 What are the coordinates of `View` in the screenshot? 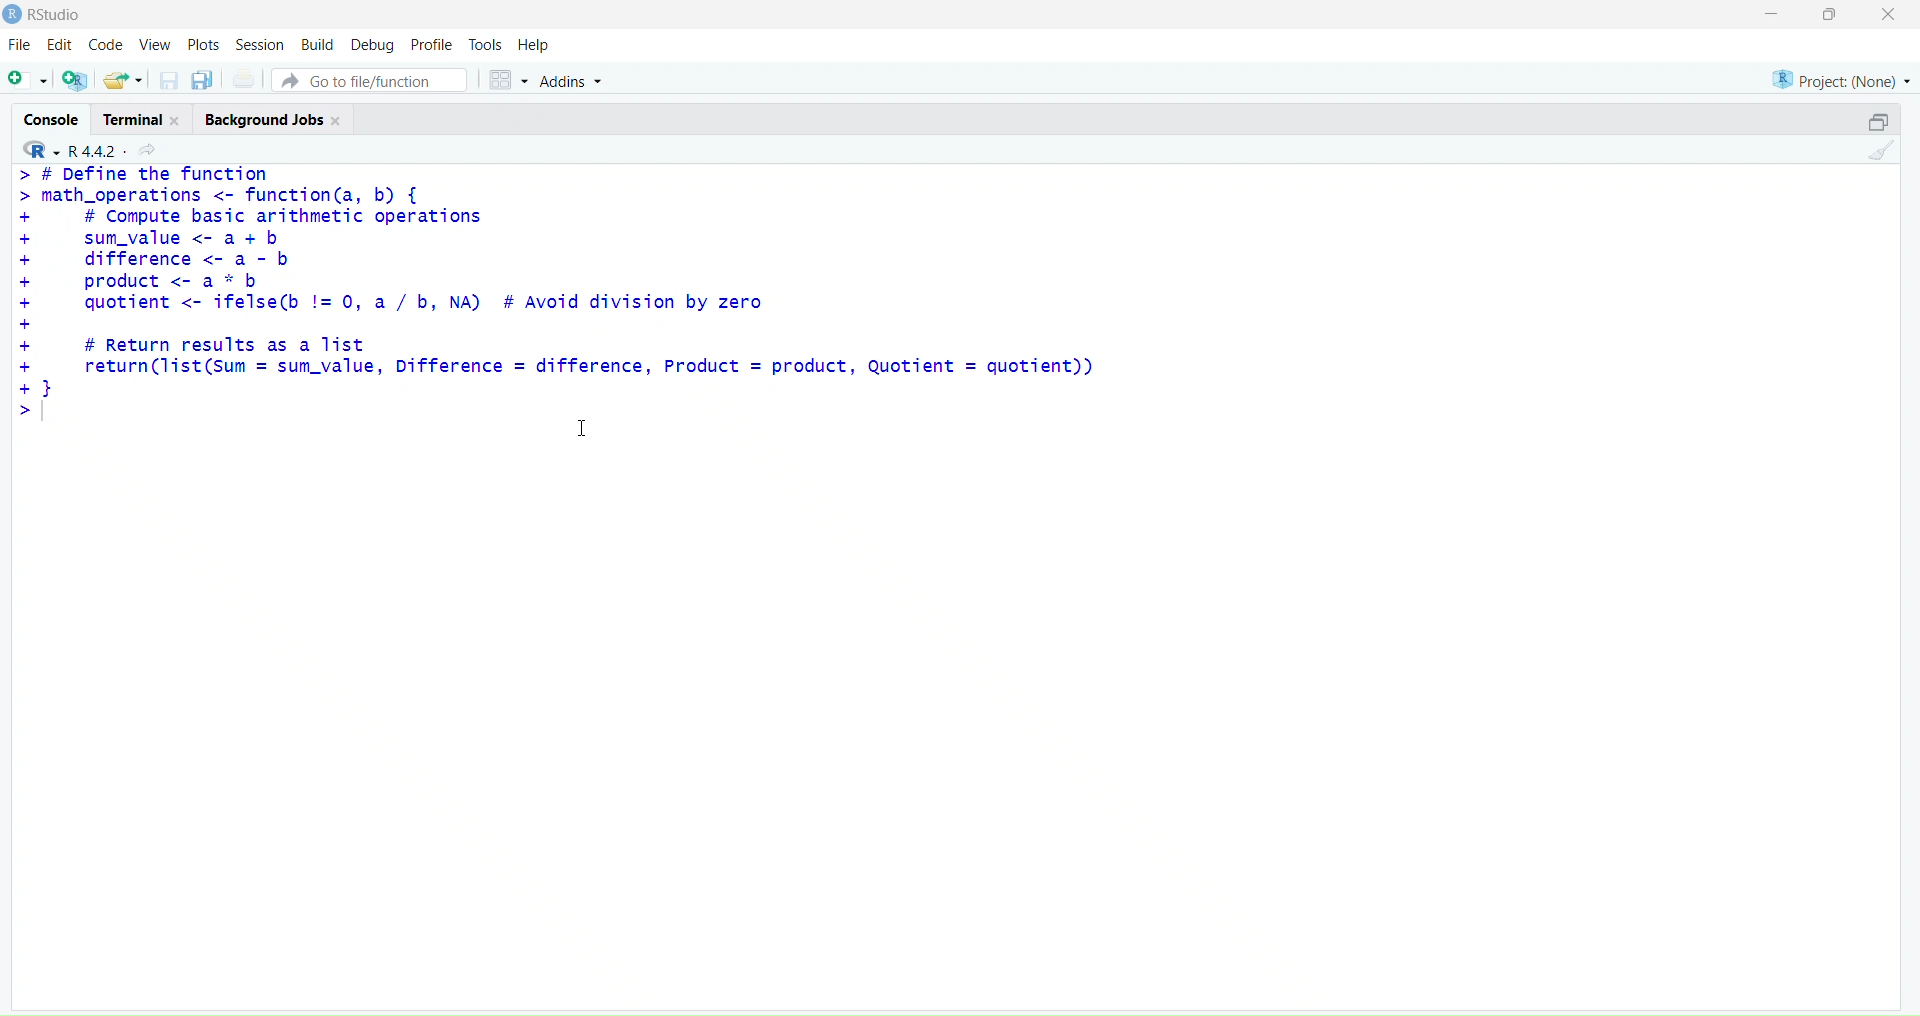 It's located at (155, 45).